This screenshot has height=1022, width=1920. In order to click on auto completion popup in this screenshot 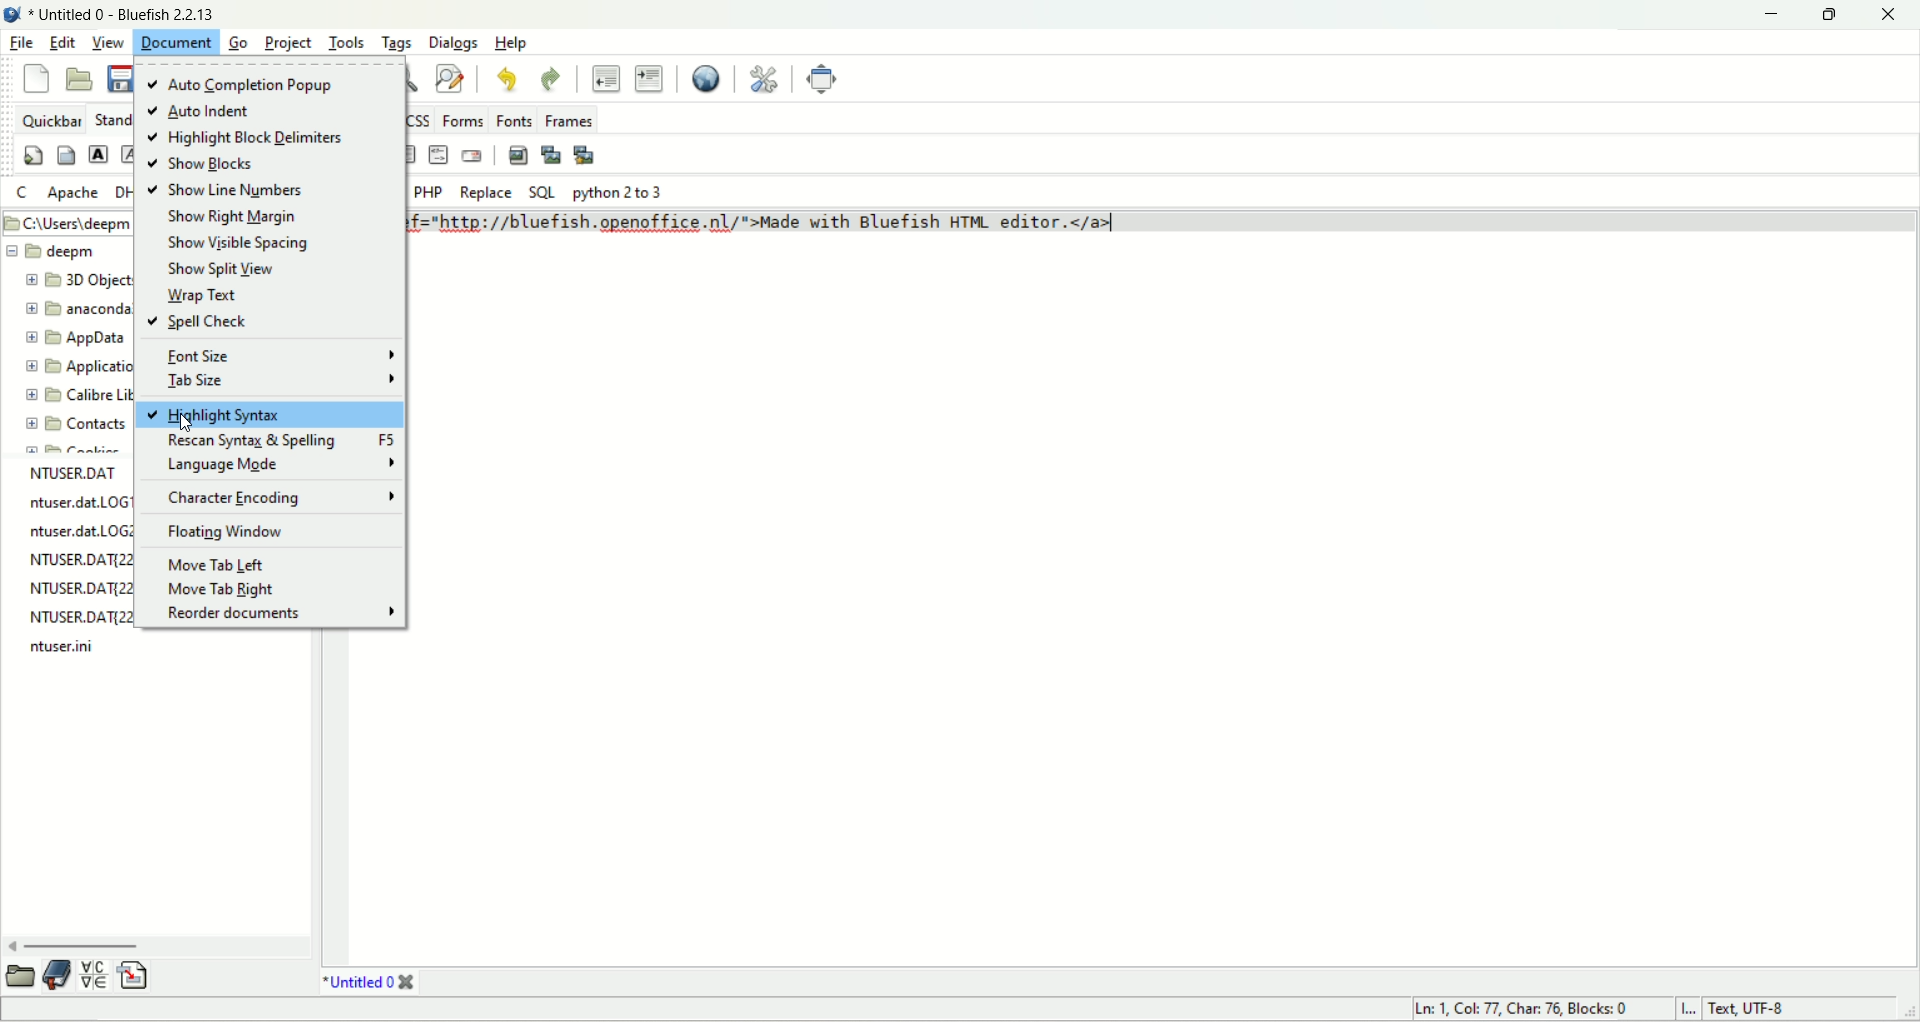, I will do `click(242, 83)`.